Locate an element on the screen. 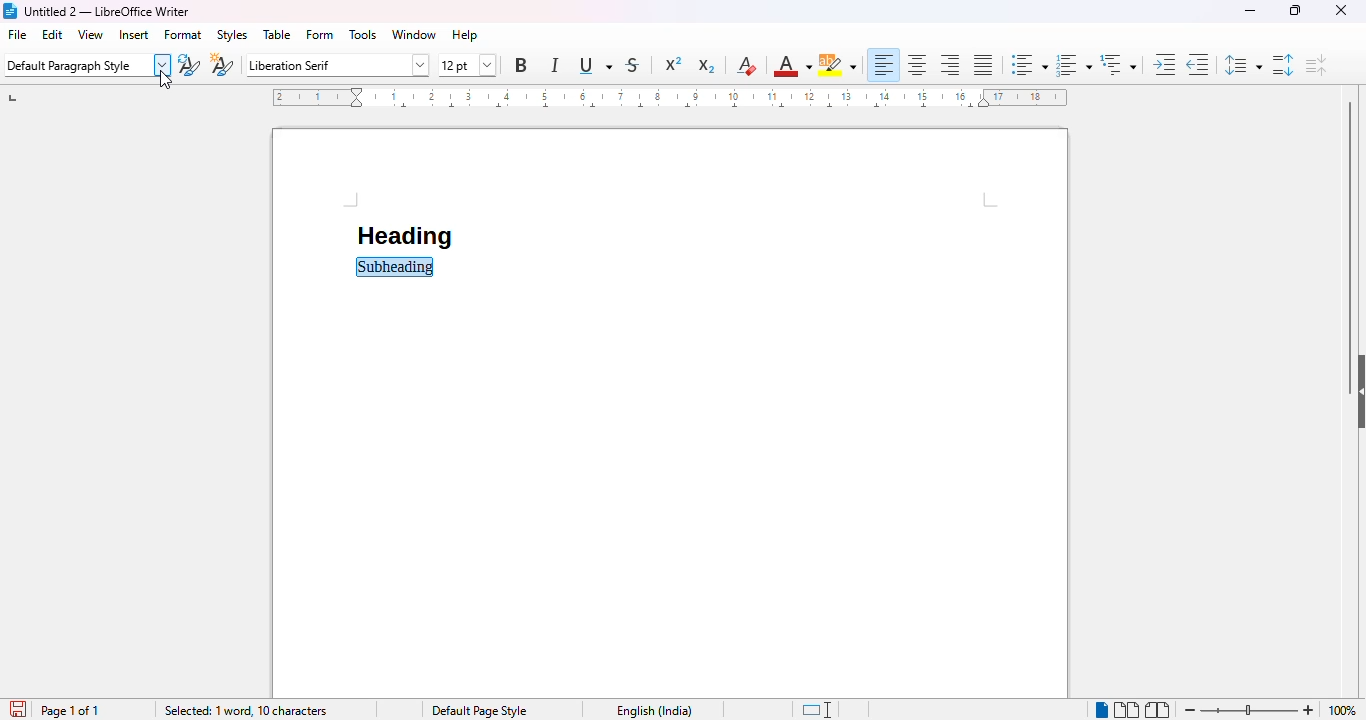  decrease indent is located at coordinates (1198, 63).